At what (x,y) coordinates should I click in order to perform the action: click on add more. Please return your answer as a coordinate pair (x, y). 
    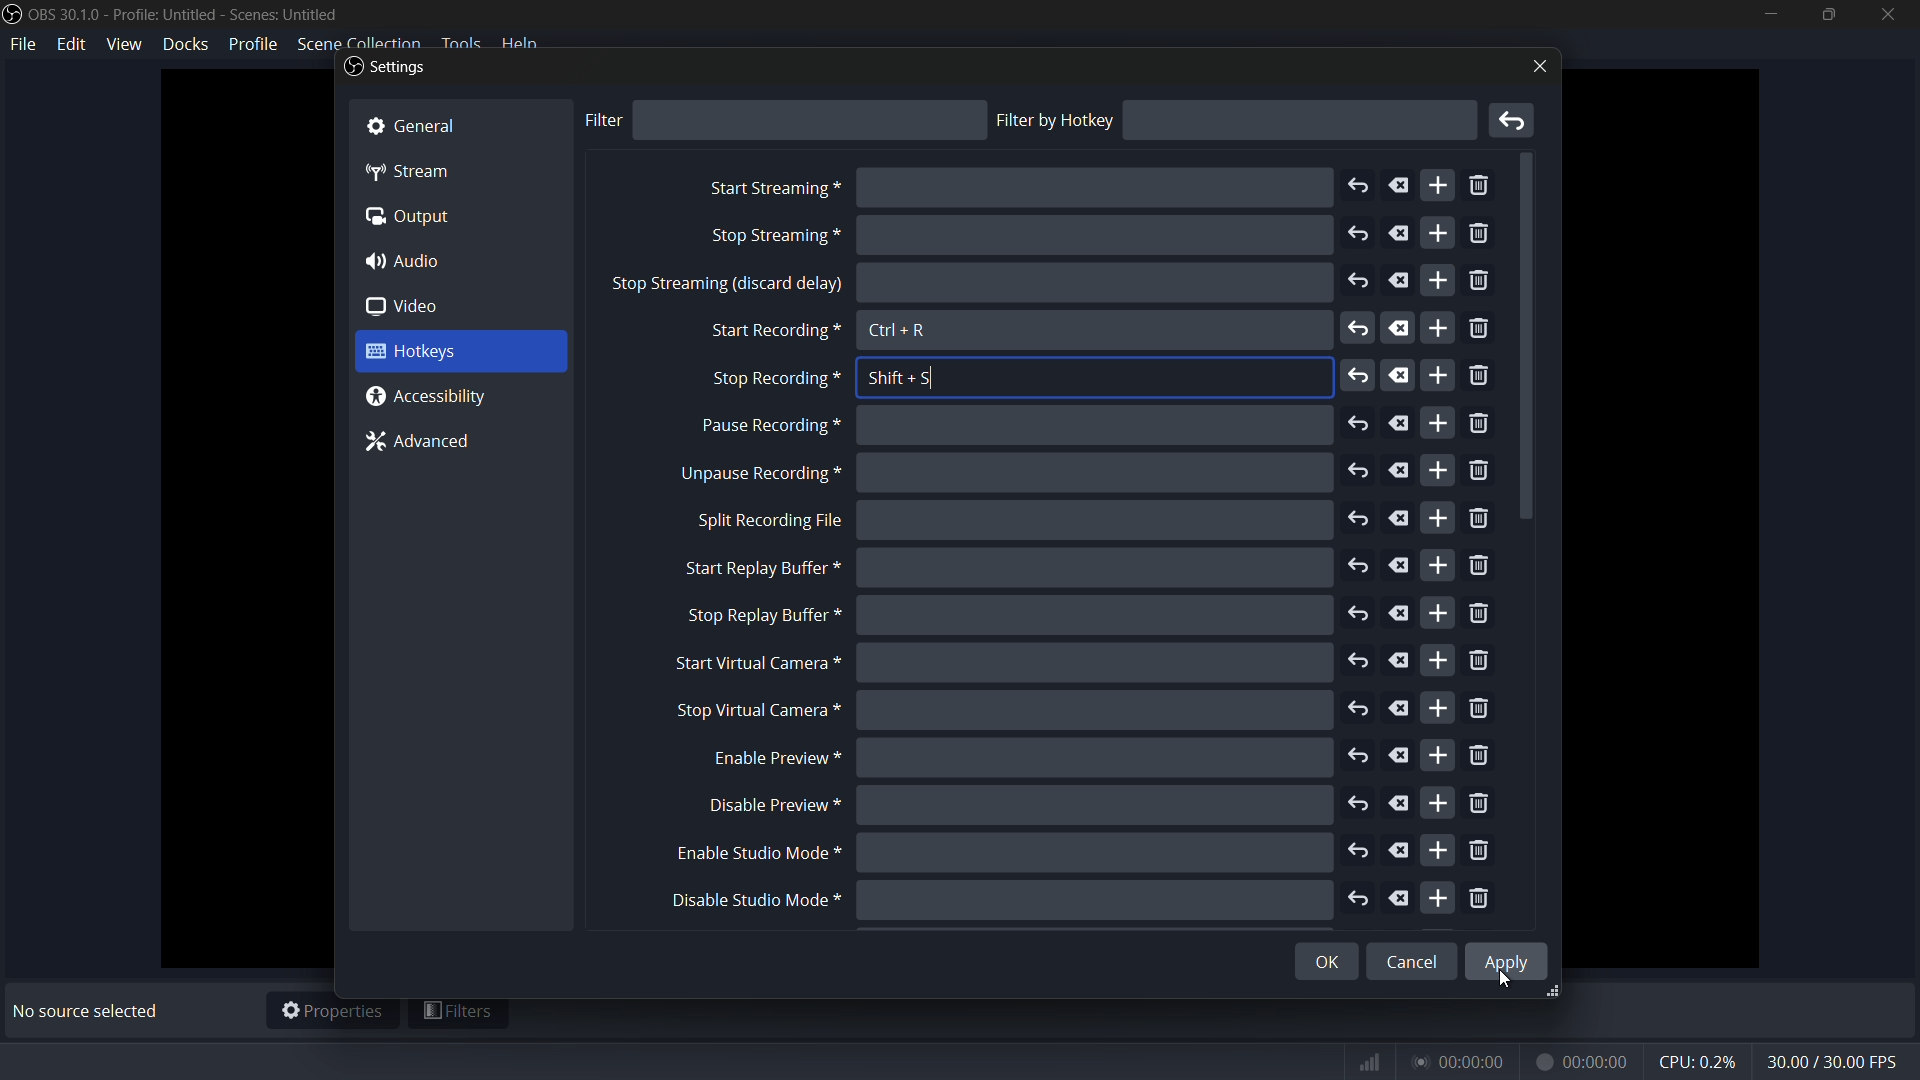
    Looking at the image, I should click on (1437, 281).